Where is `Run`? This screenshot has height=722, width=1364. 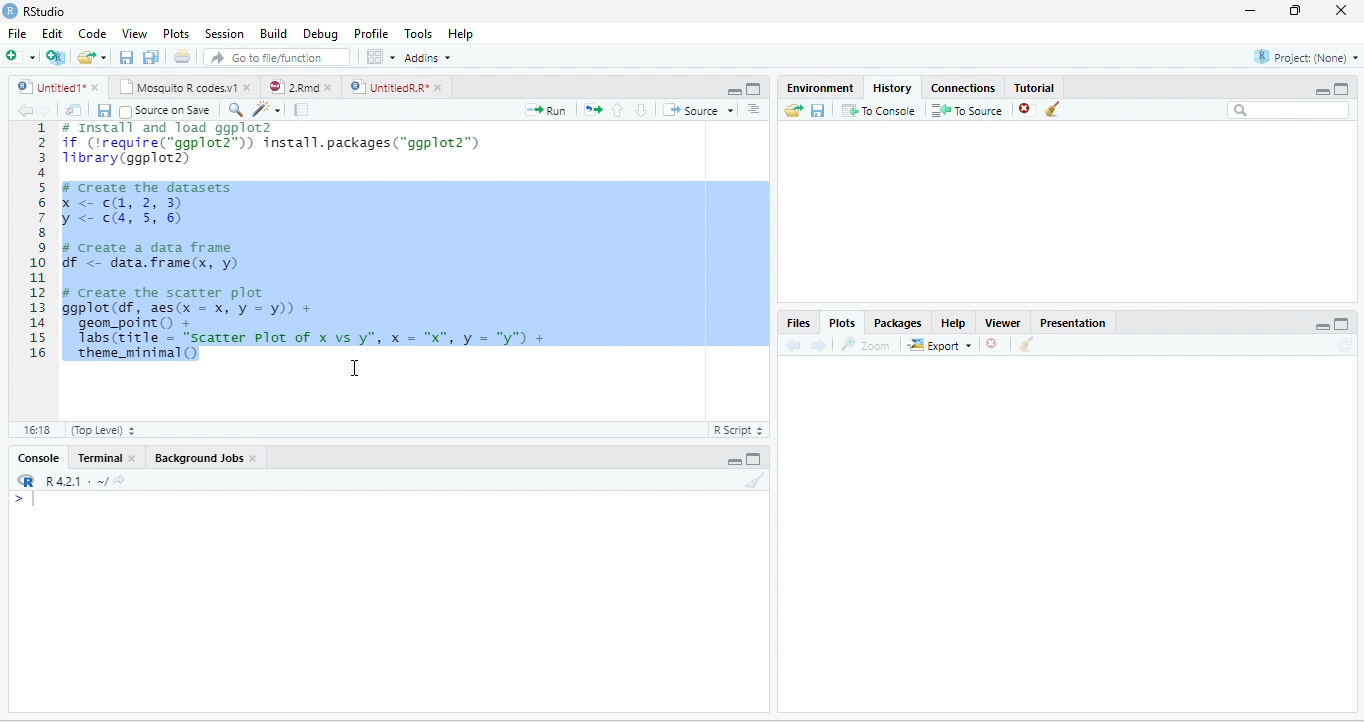
Run is located at coordinates (546, 110).